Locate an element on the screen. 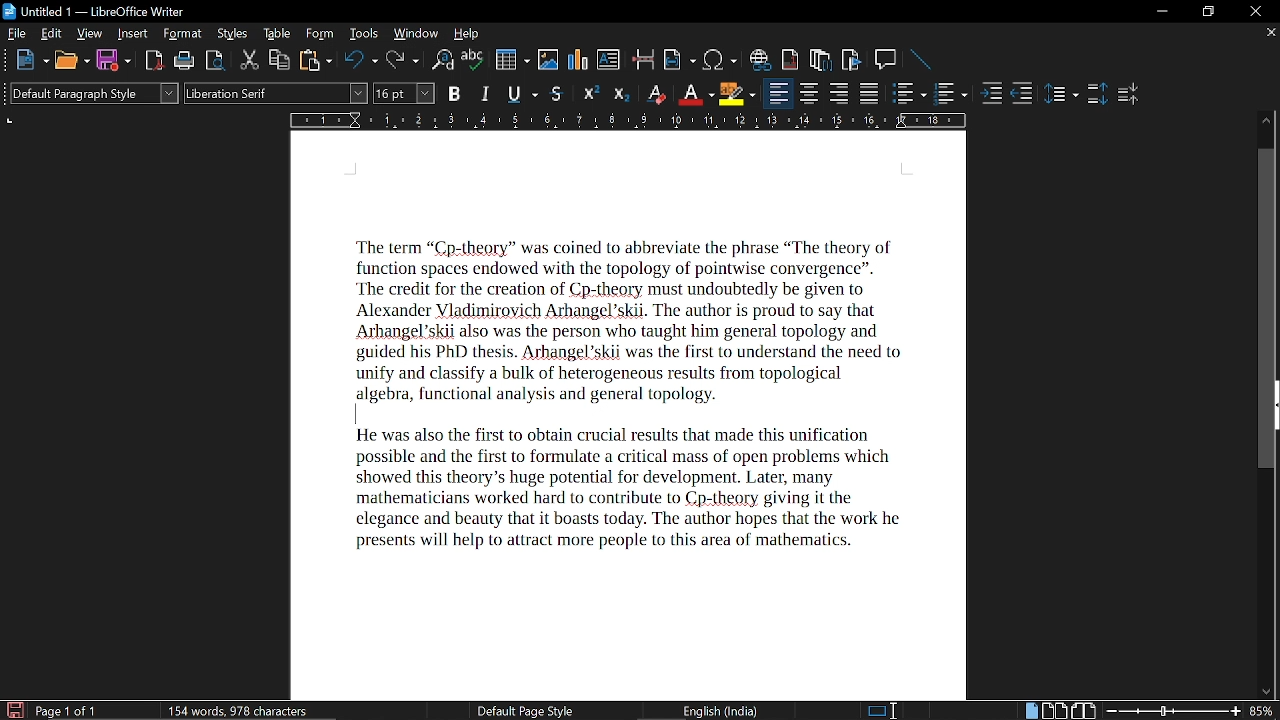  Tools is located at coordinates (363, 35).